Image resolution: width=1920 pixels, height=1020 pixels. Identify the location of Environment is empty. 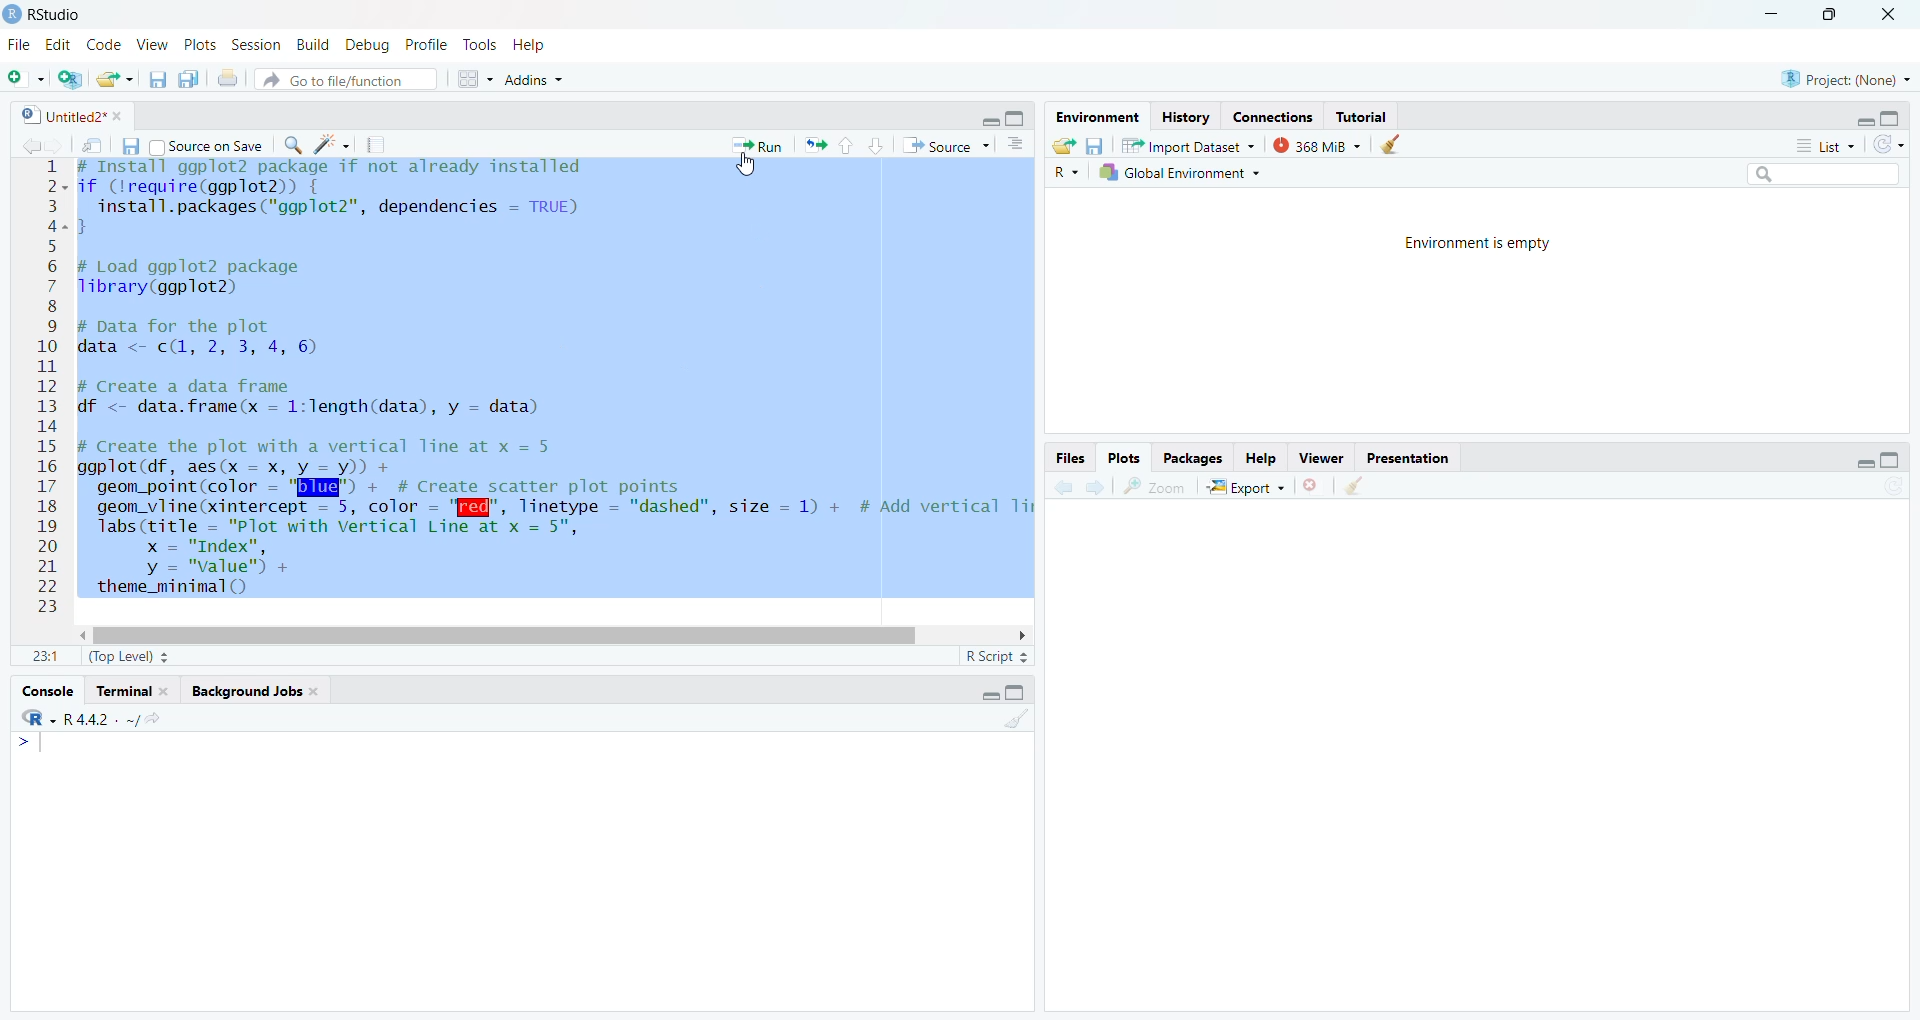
(1481, 244).